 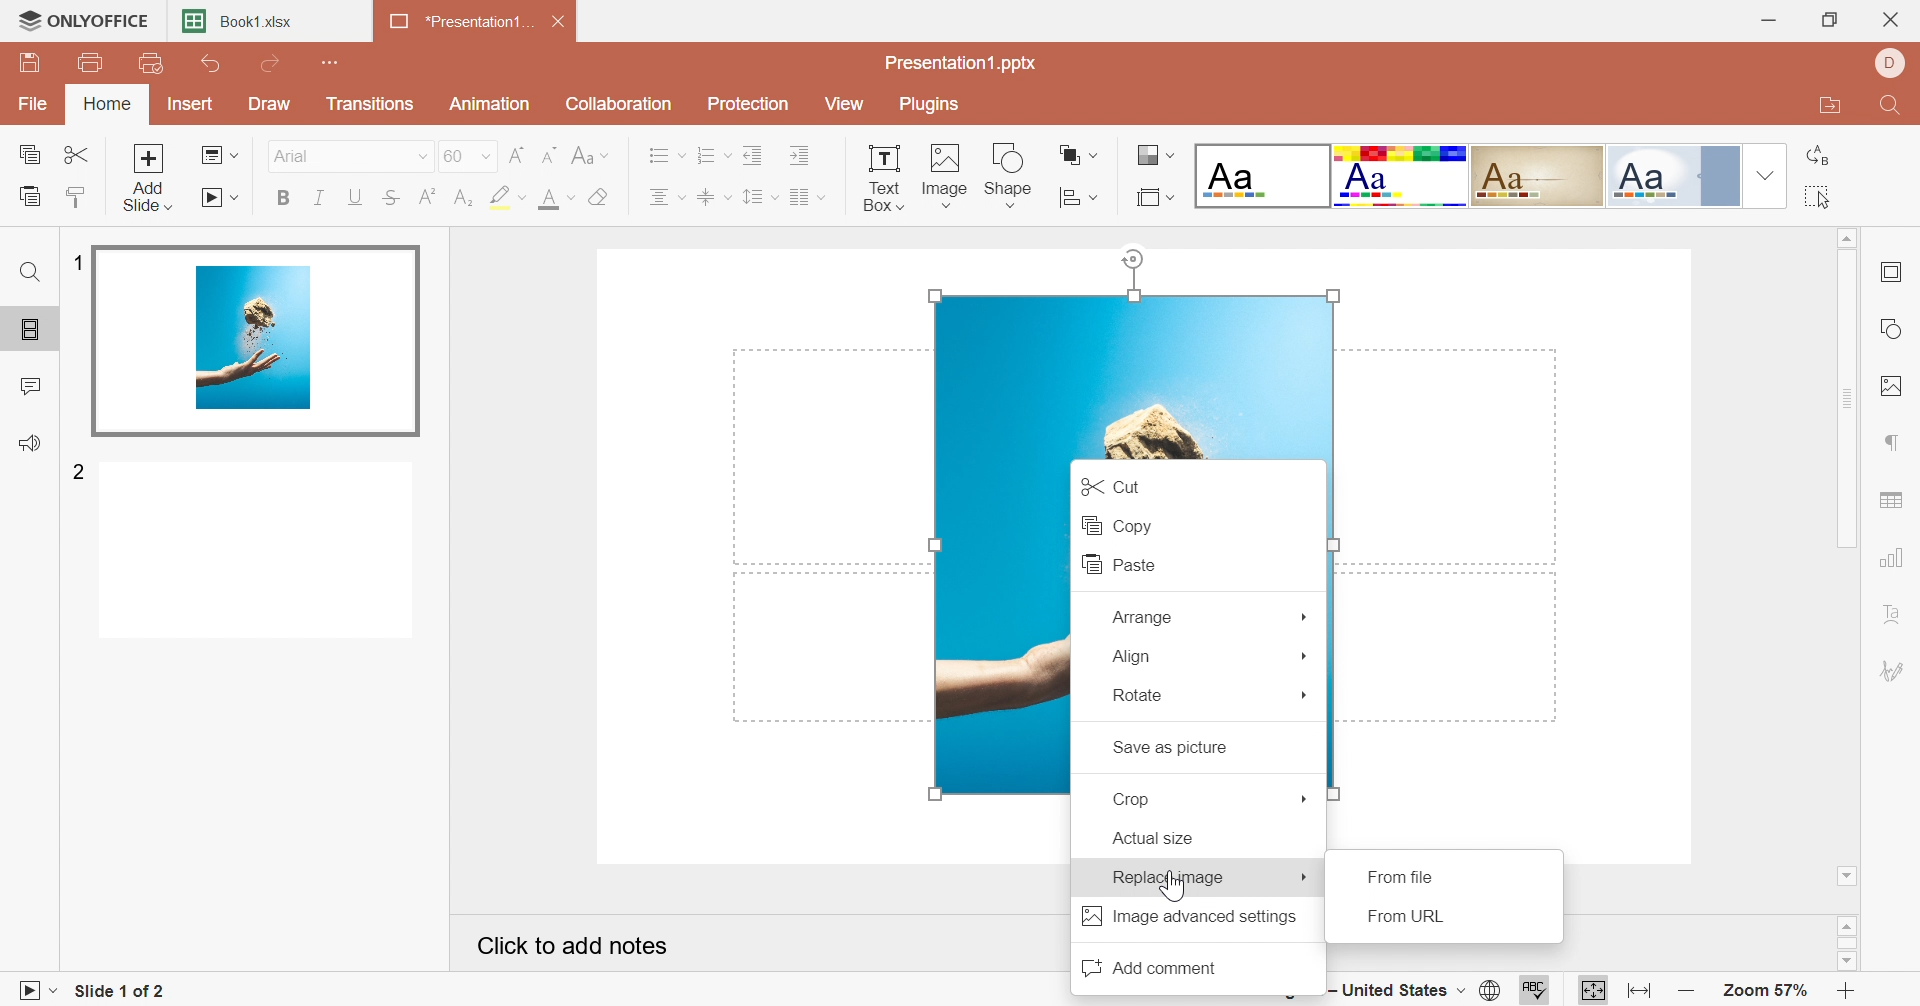 What do you see at coordinates (1108, 484) in the screenshot?
I see `Cut` at bounding box center [1108, 484].